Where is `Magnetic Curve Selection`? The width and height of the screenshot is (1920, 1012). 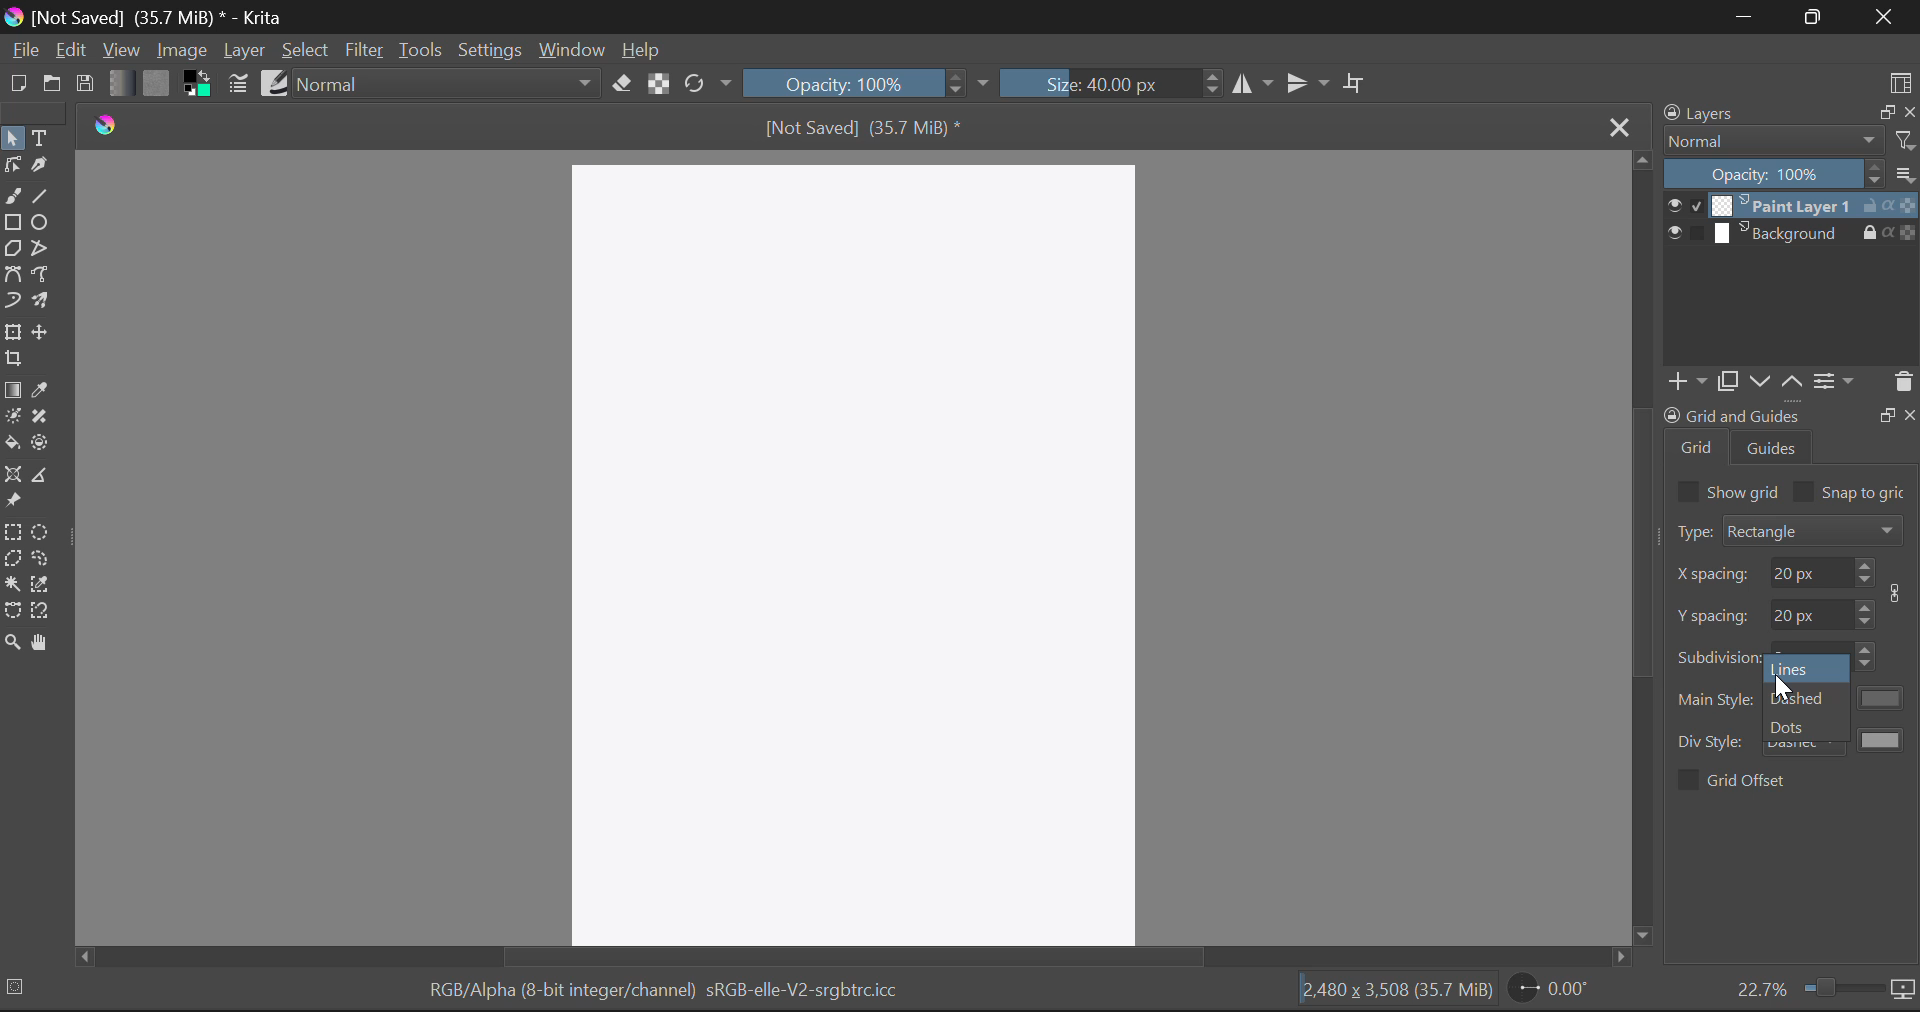
Magnetic Curve Selection is located at coordinates (43, 612).